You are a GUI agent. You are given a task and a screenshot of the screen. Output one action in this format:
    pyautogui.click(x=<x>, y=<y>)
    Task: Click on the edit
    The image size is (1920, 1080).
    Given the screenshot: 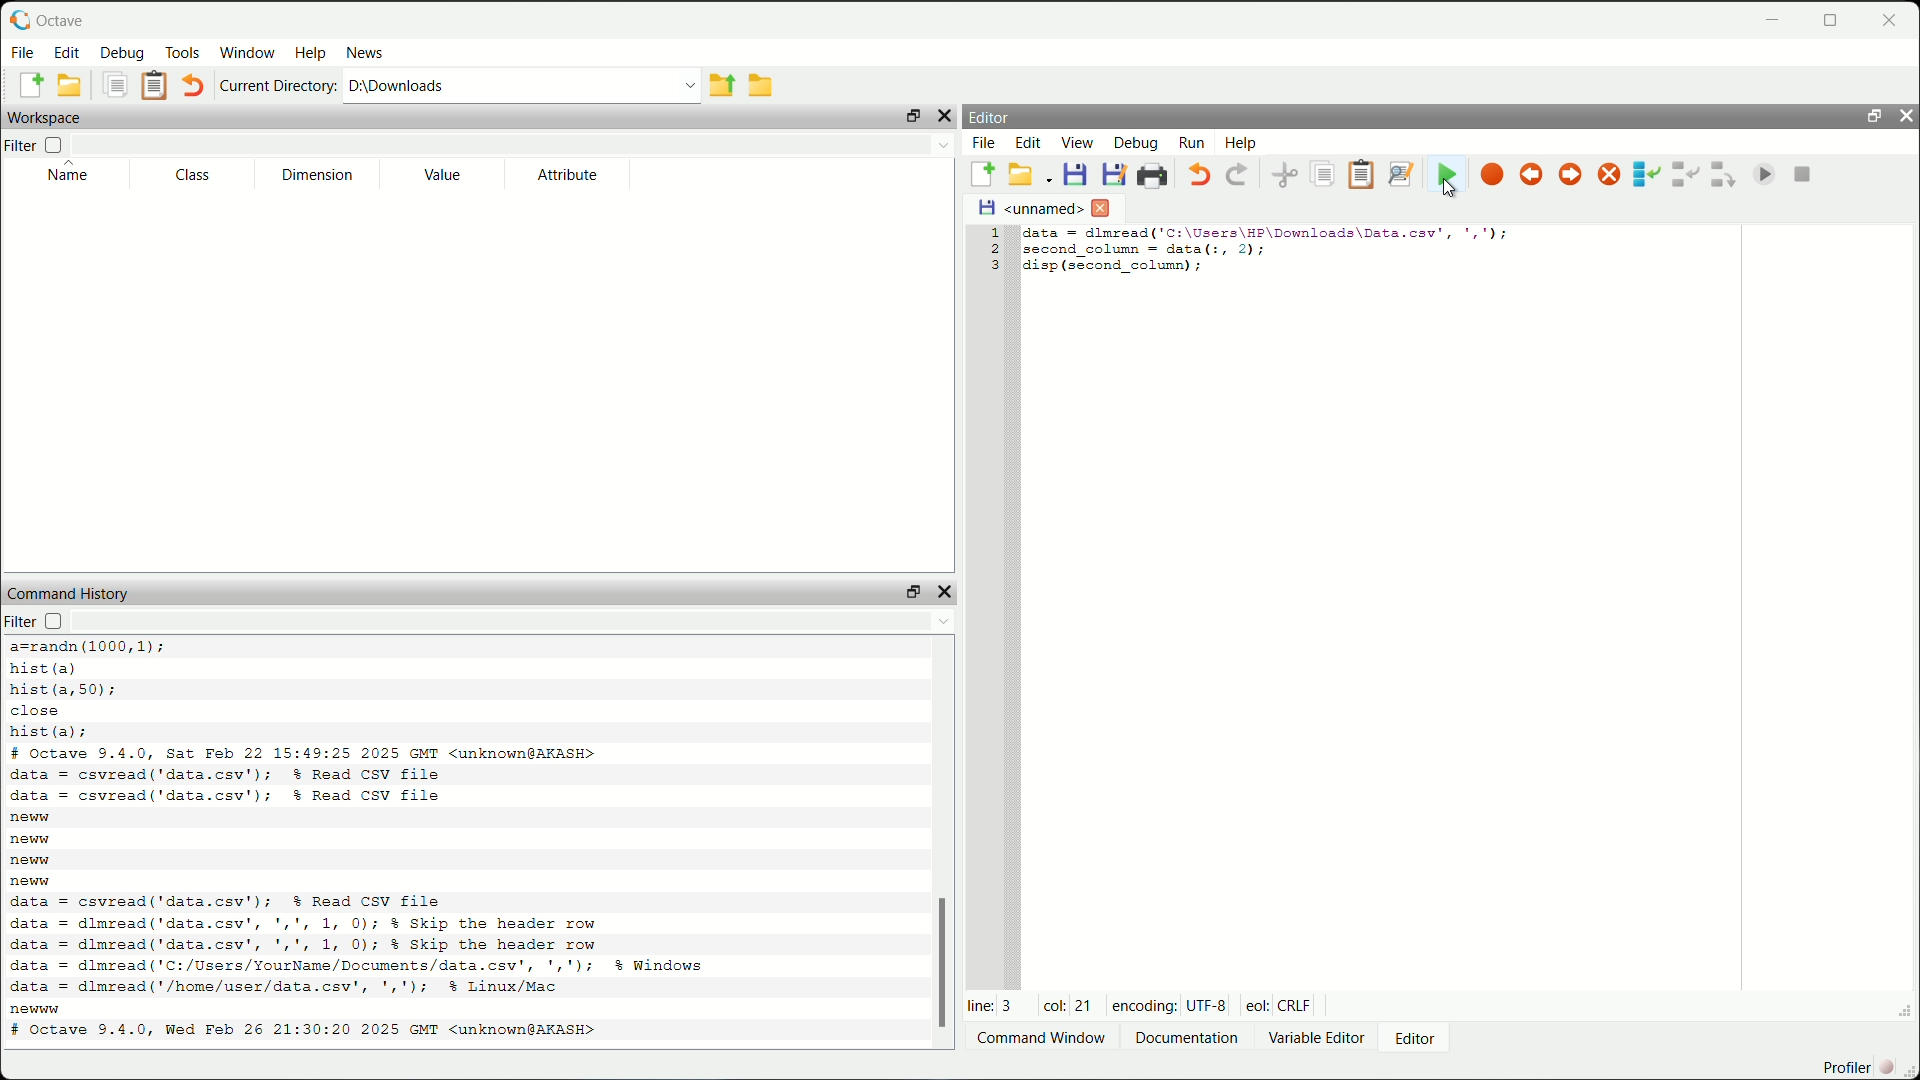 What is the action you would take?
    pyautogui.click(x=66, y=51)
    